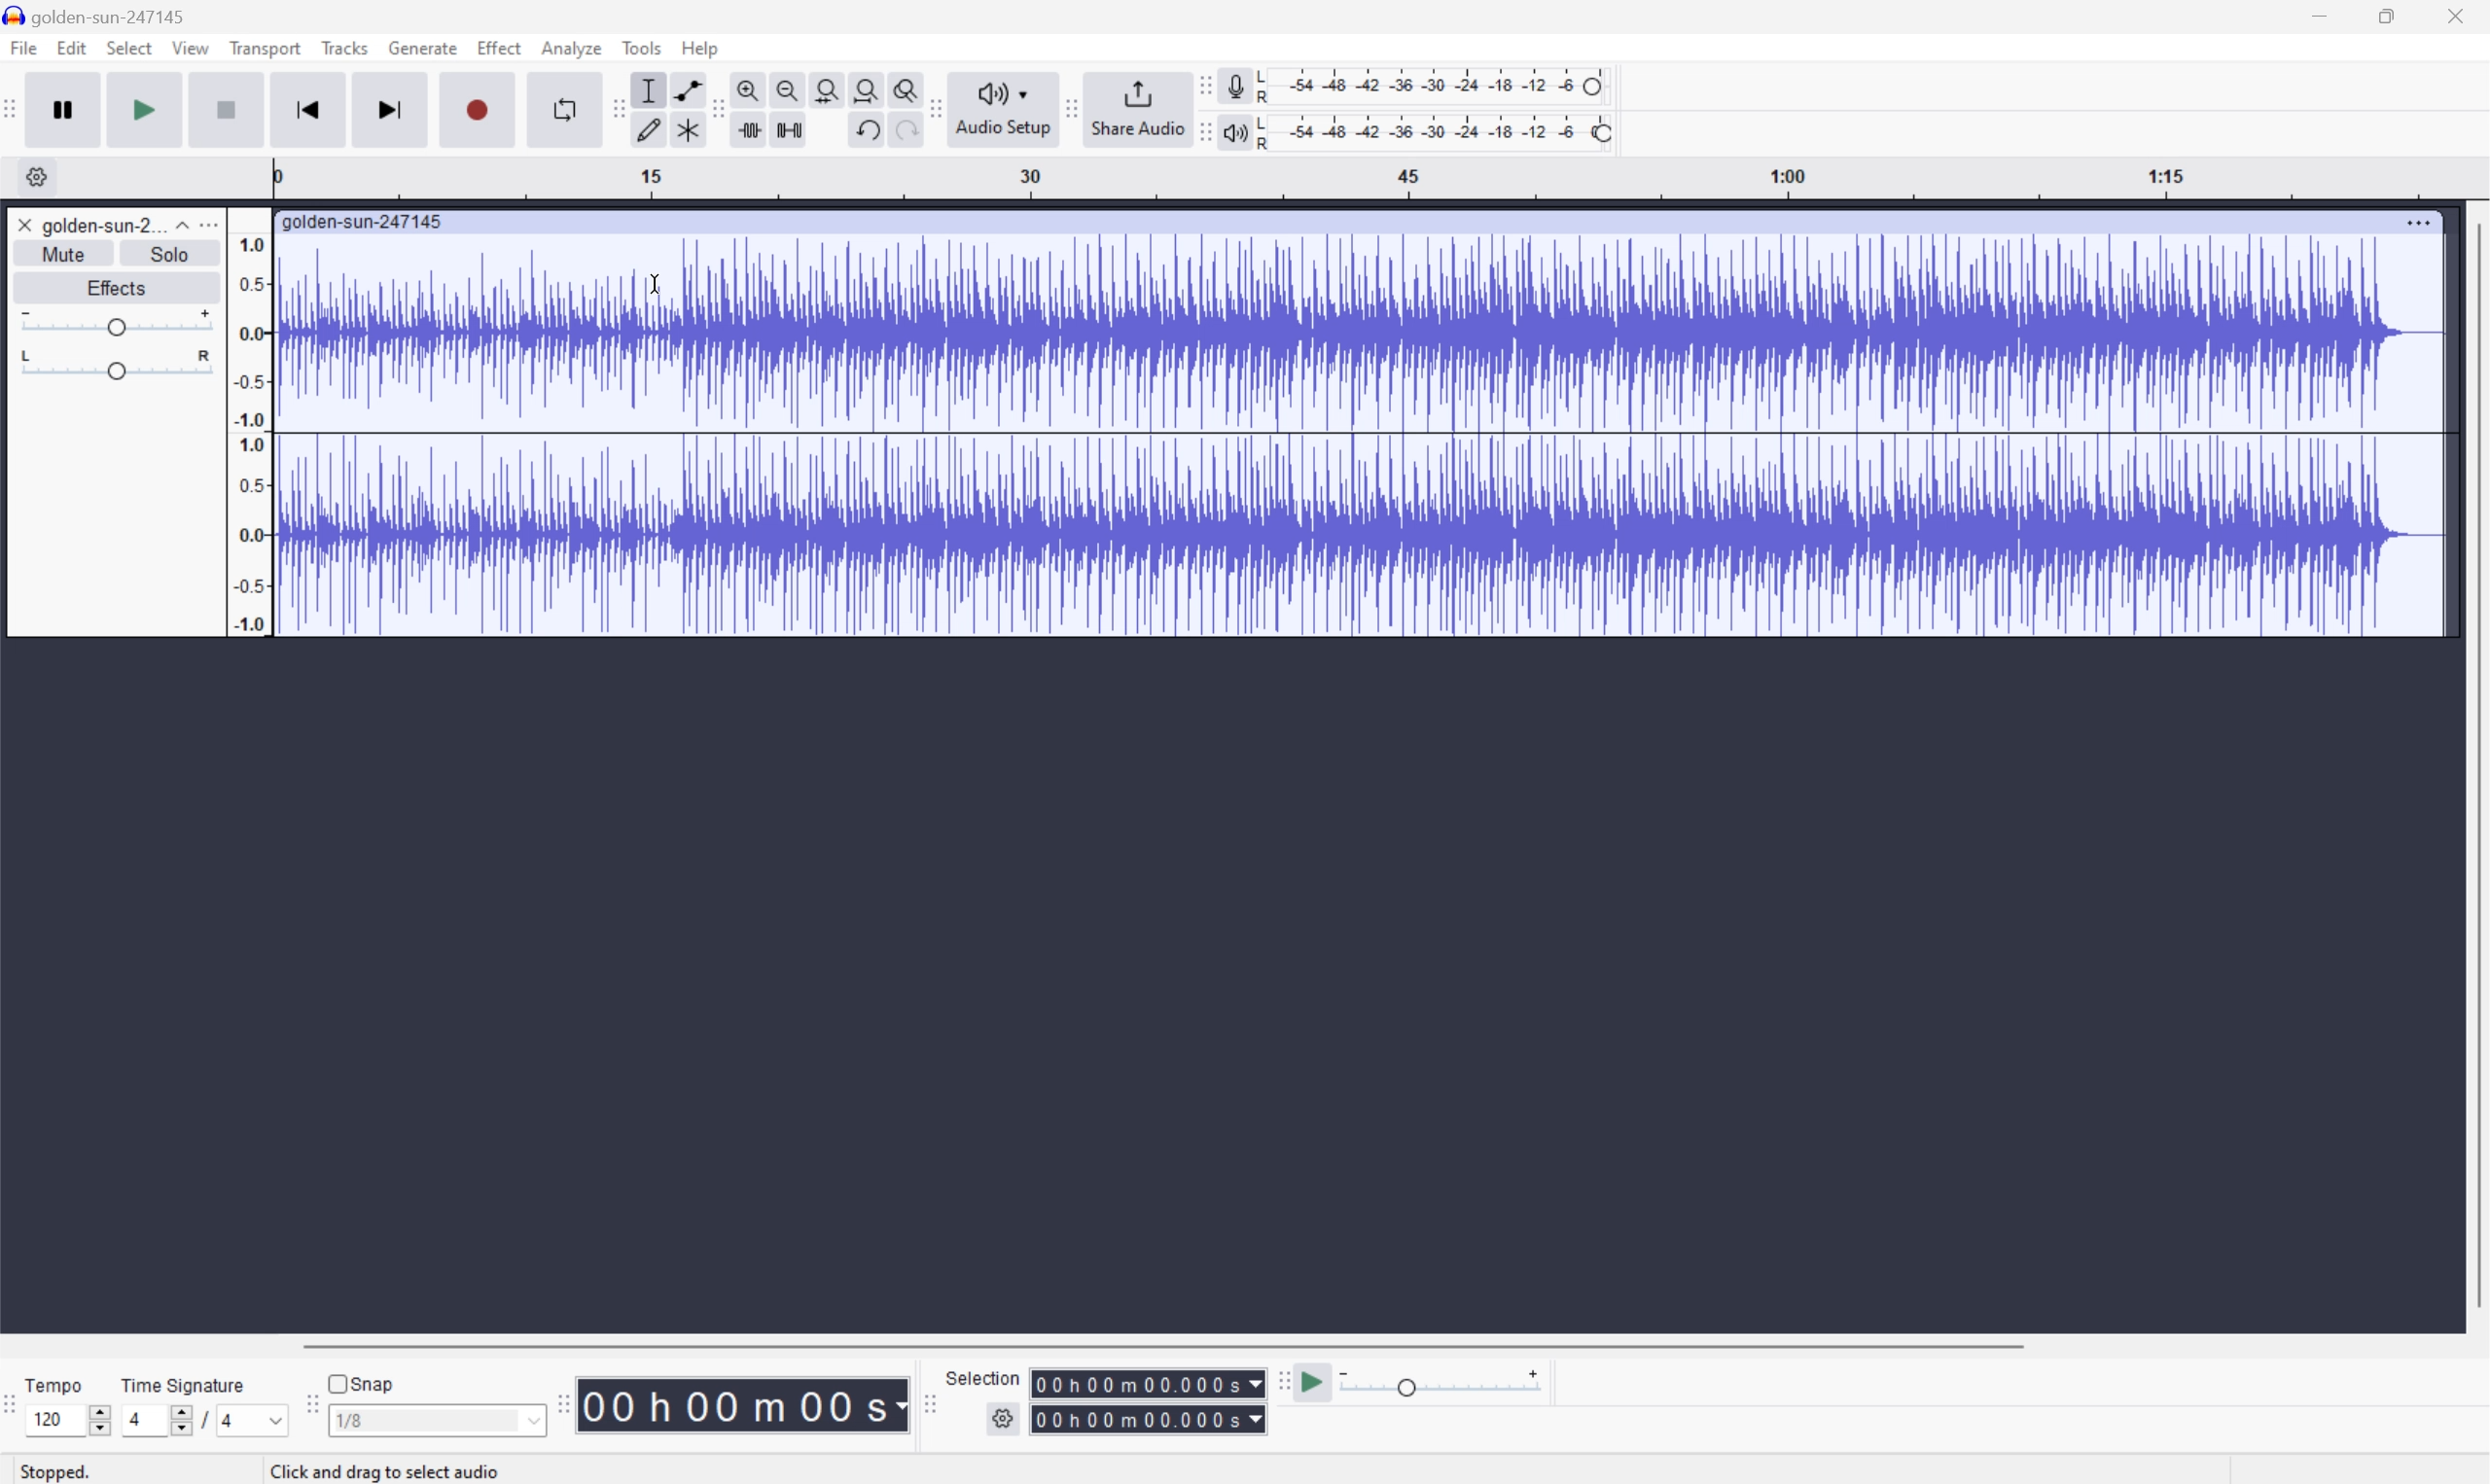 Image resolution: width=2490 pixels, height=1484 pixels. What do you see at coordinates (743, 1403) in the screenshot?
I see `Time` at bounding box center [743, 1403].